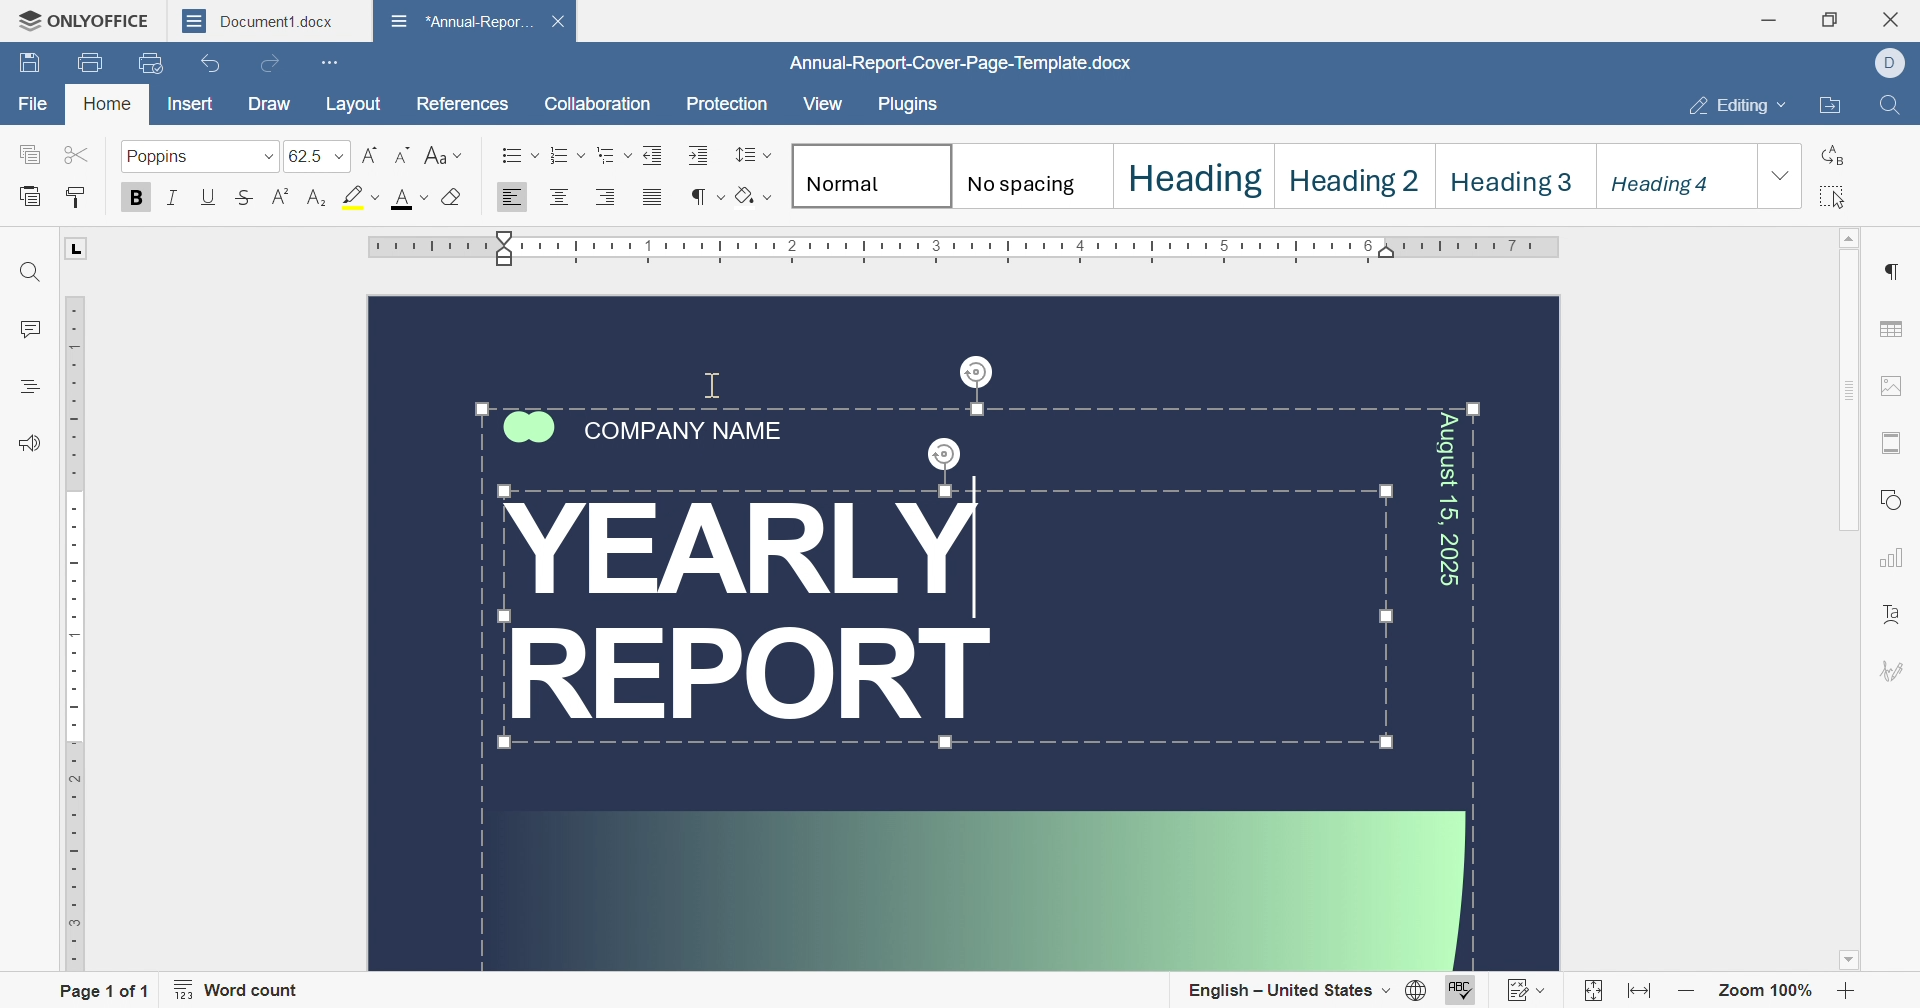 This screenshot has width=1920, height=1008. I want to click on clear style, so click(453, 198).